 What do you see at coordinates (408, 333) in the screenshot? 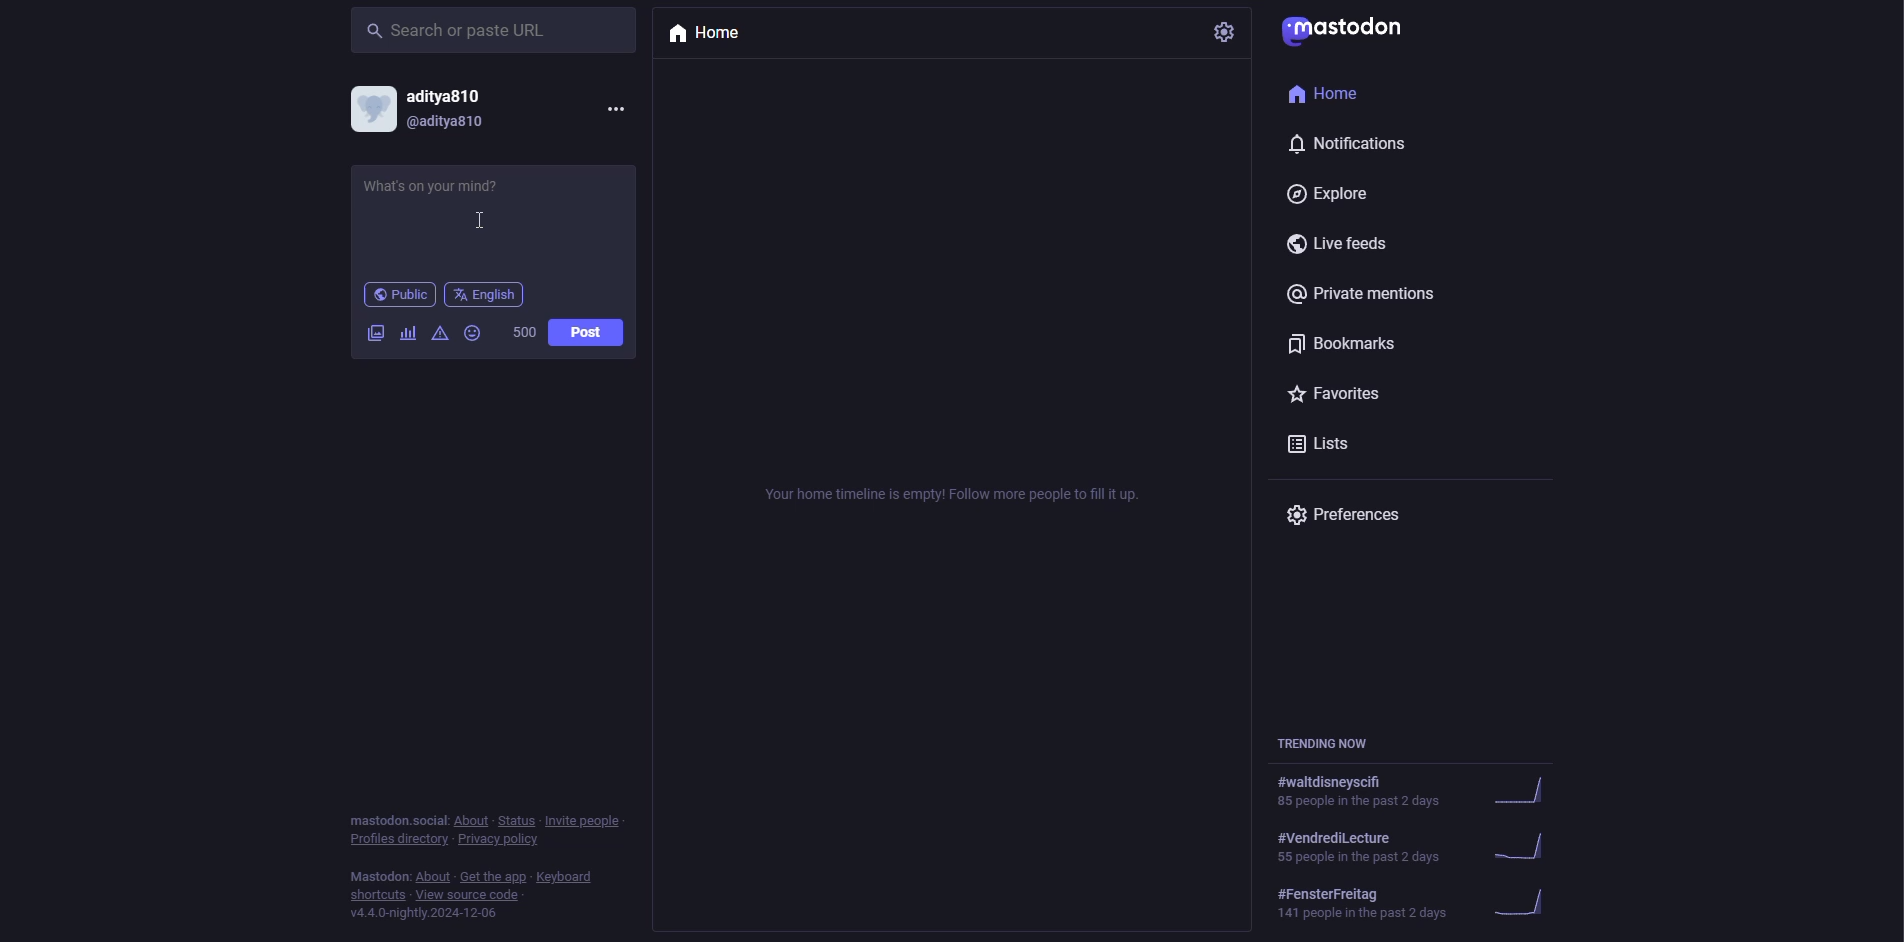
I see `polls` at bounding box center [408, 333].